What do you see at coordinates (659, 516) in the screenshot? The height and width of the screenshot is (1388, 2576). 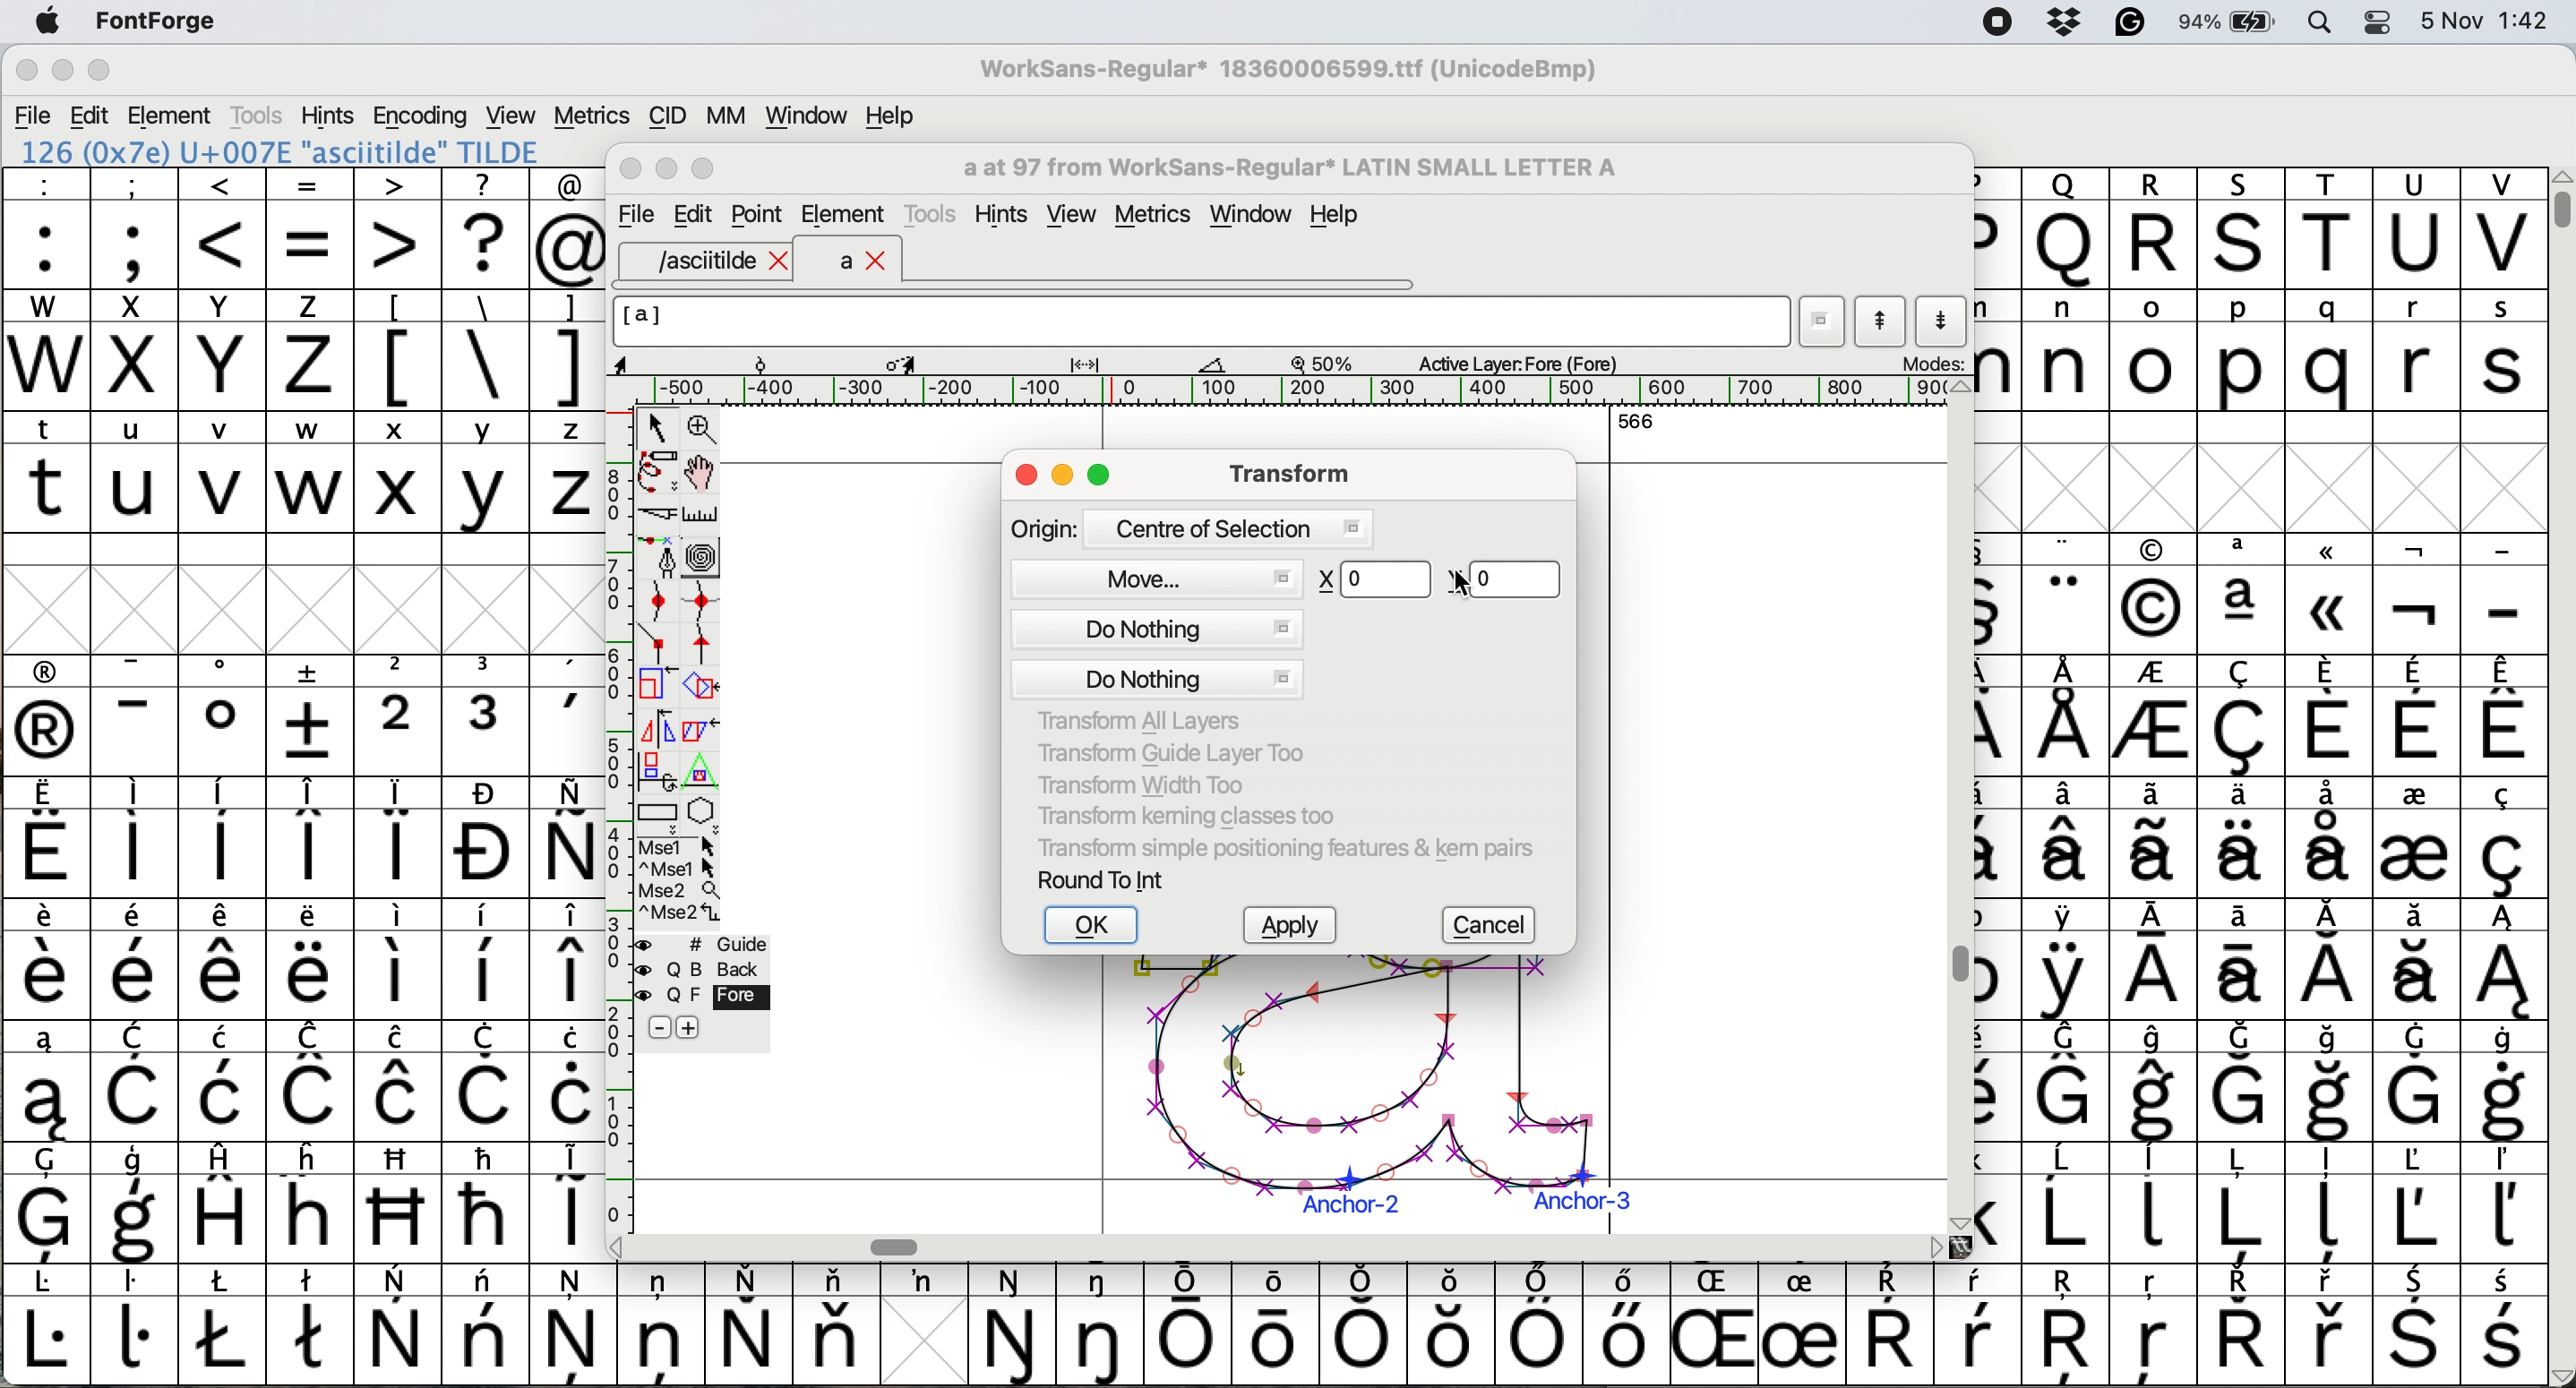 I see `cut splines in two` at bounding box center [659, 516].